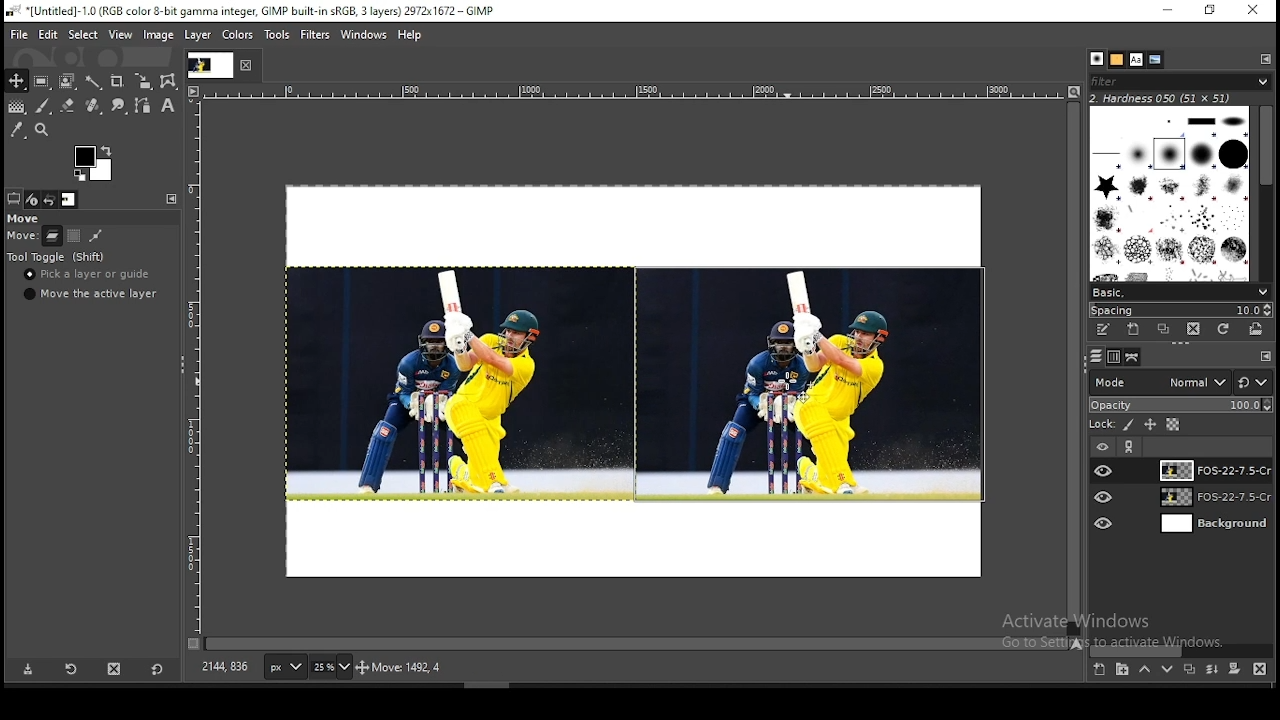  What do you see at coordinates (247, 66) in the screenshot?
I see `close` at bounding box center [247, 66].